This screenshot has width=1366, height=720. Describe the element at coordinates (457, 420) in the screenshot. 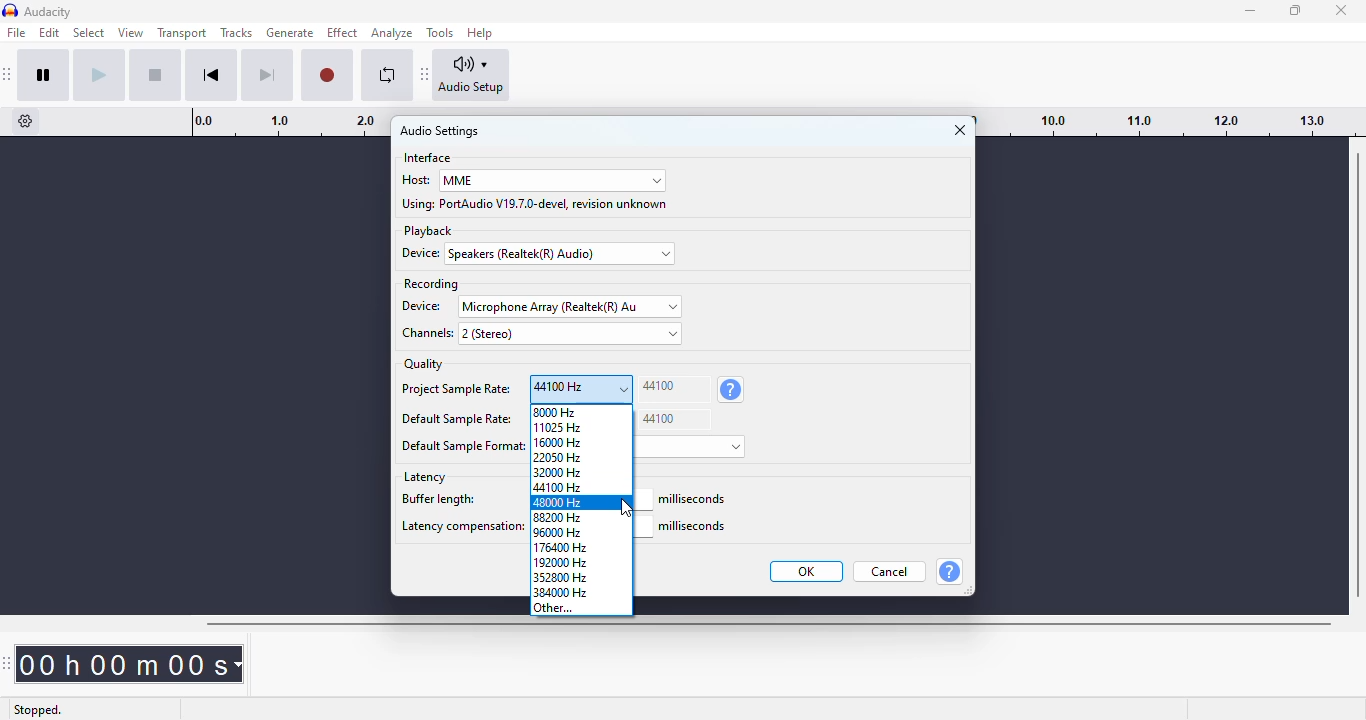

I see `default sample rate` at that location.